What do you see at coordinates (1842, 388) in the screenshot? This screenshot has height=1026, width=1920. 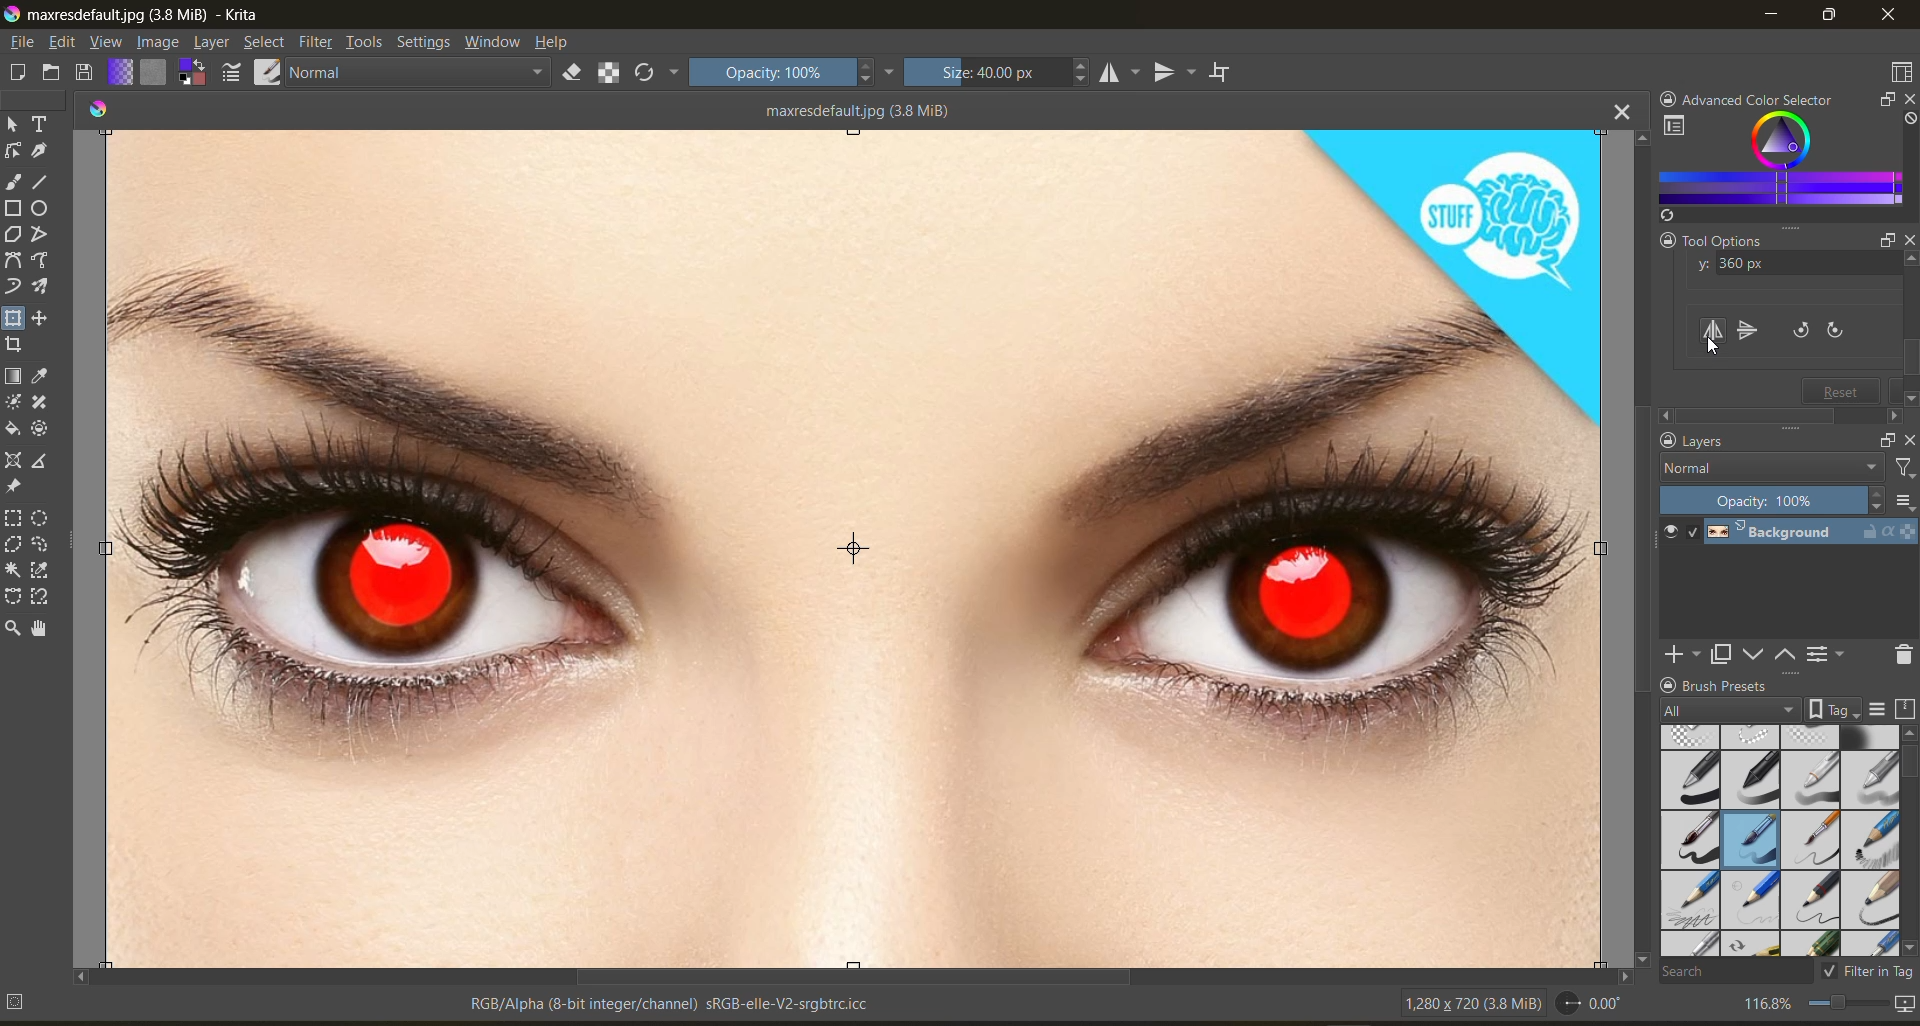 I see `reset` at bounding box center [1842, 388].